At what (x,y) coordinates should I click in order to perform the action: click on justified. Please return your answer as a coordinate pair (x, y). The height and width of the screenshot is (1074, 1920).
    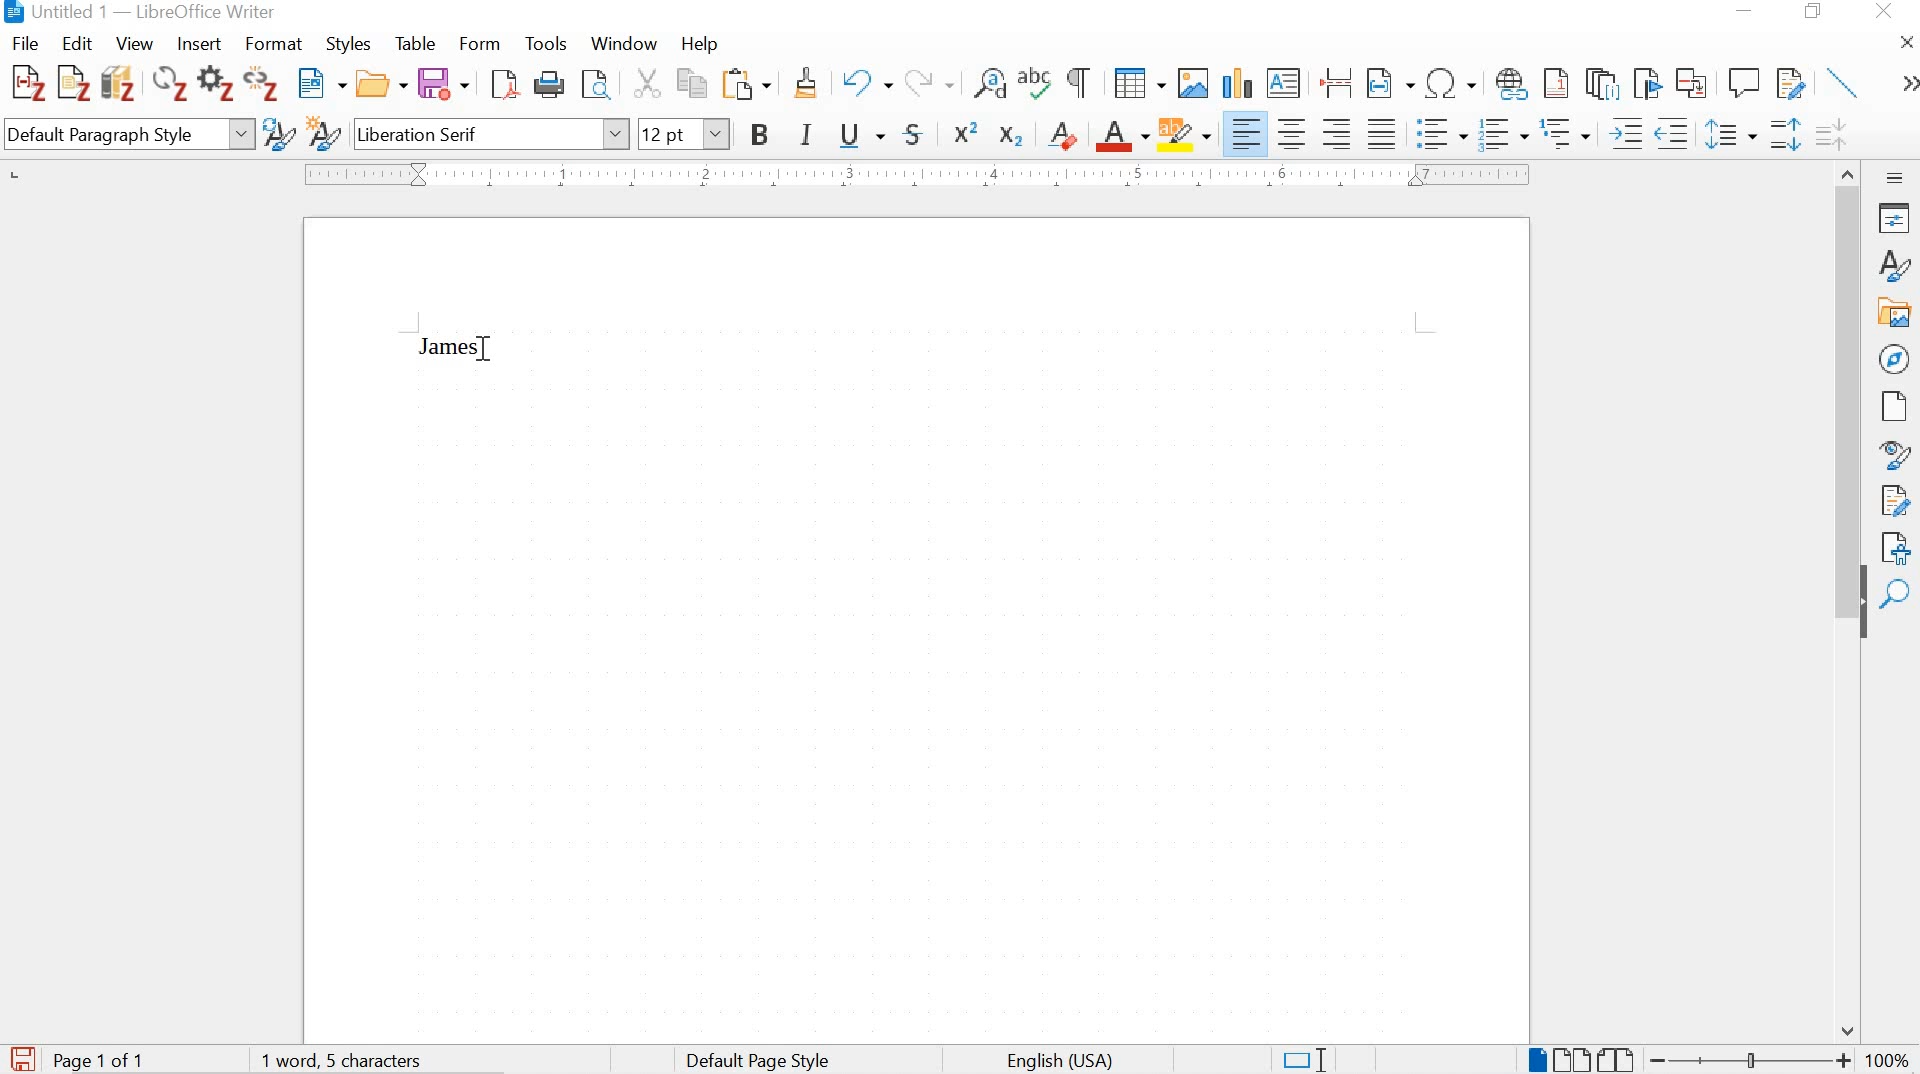
    Looking at the image, I should click on (1382, 131).